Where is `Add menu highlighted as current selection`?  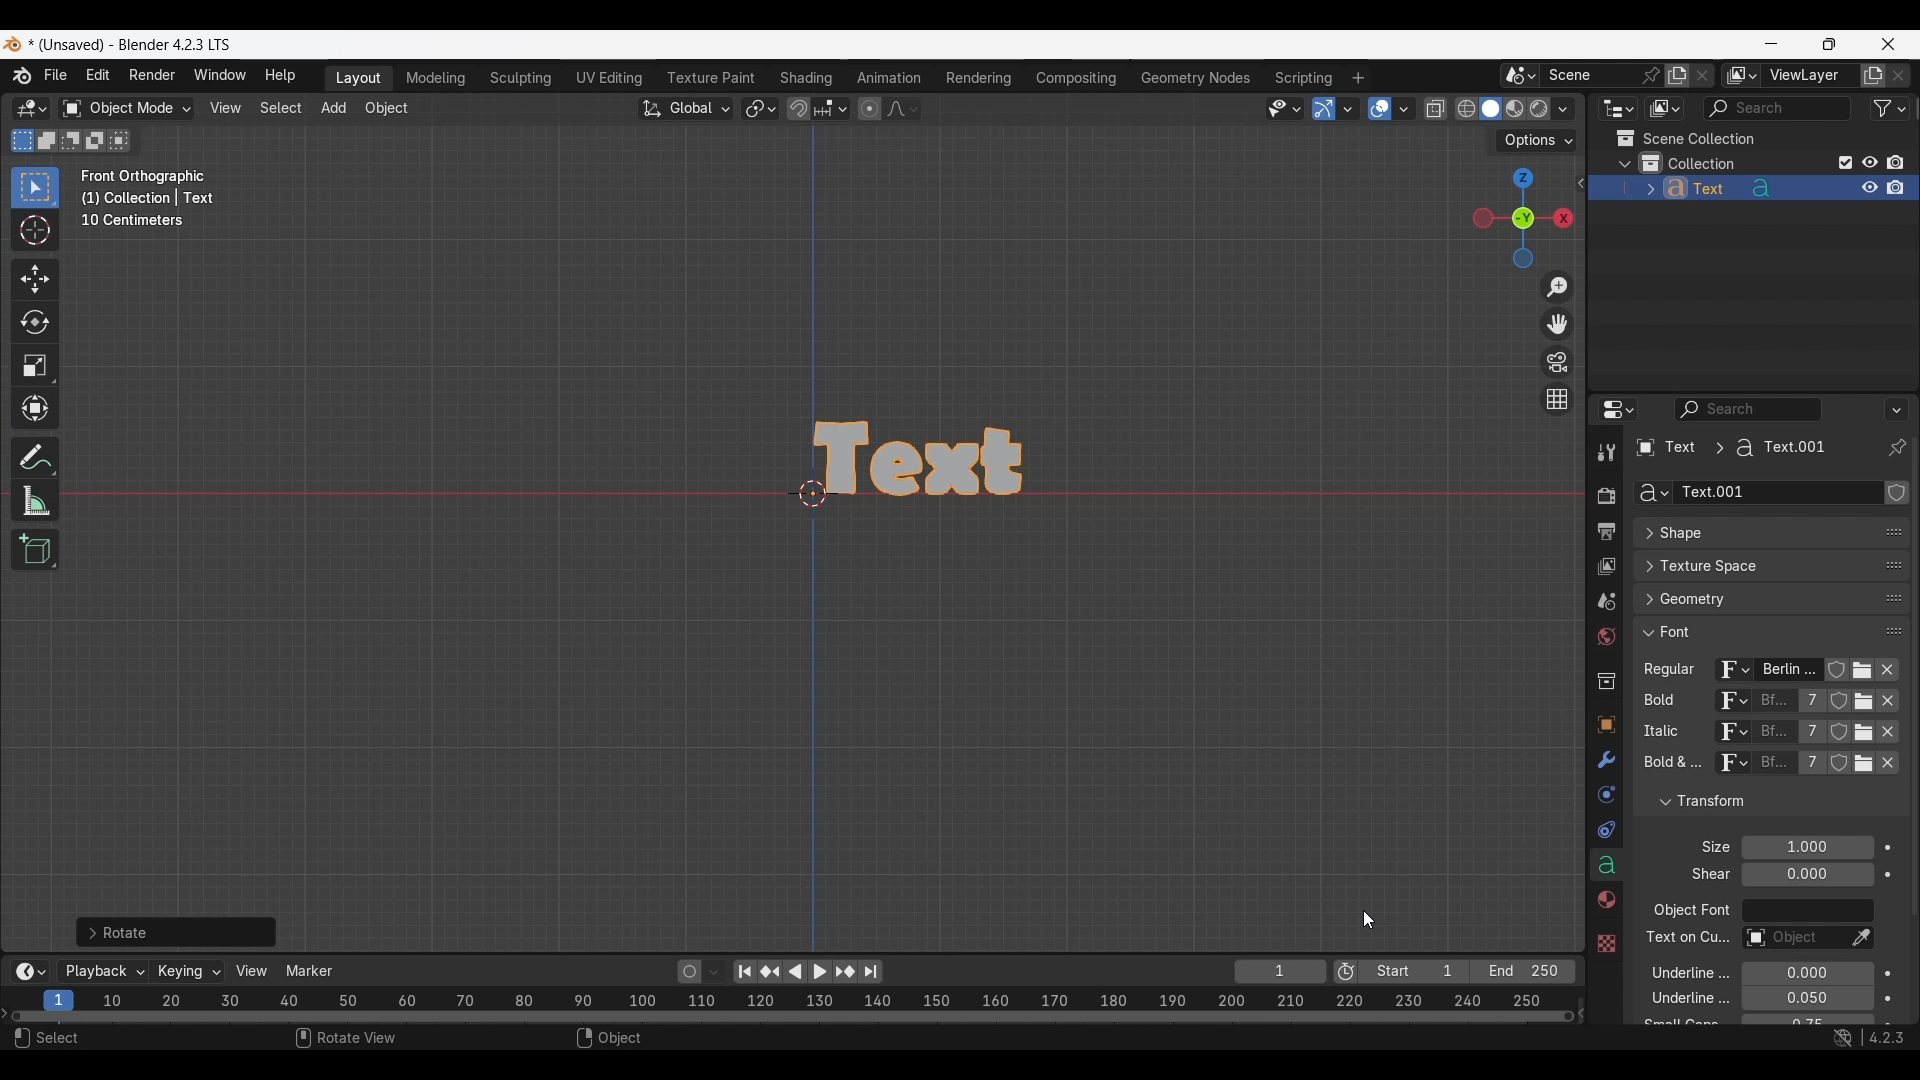
Add menu highlighted as current selection is located at coordinates (334, 109).